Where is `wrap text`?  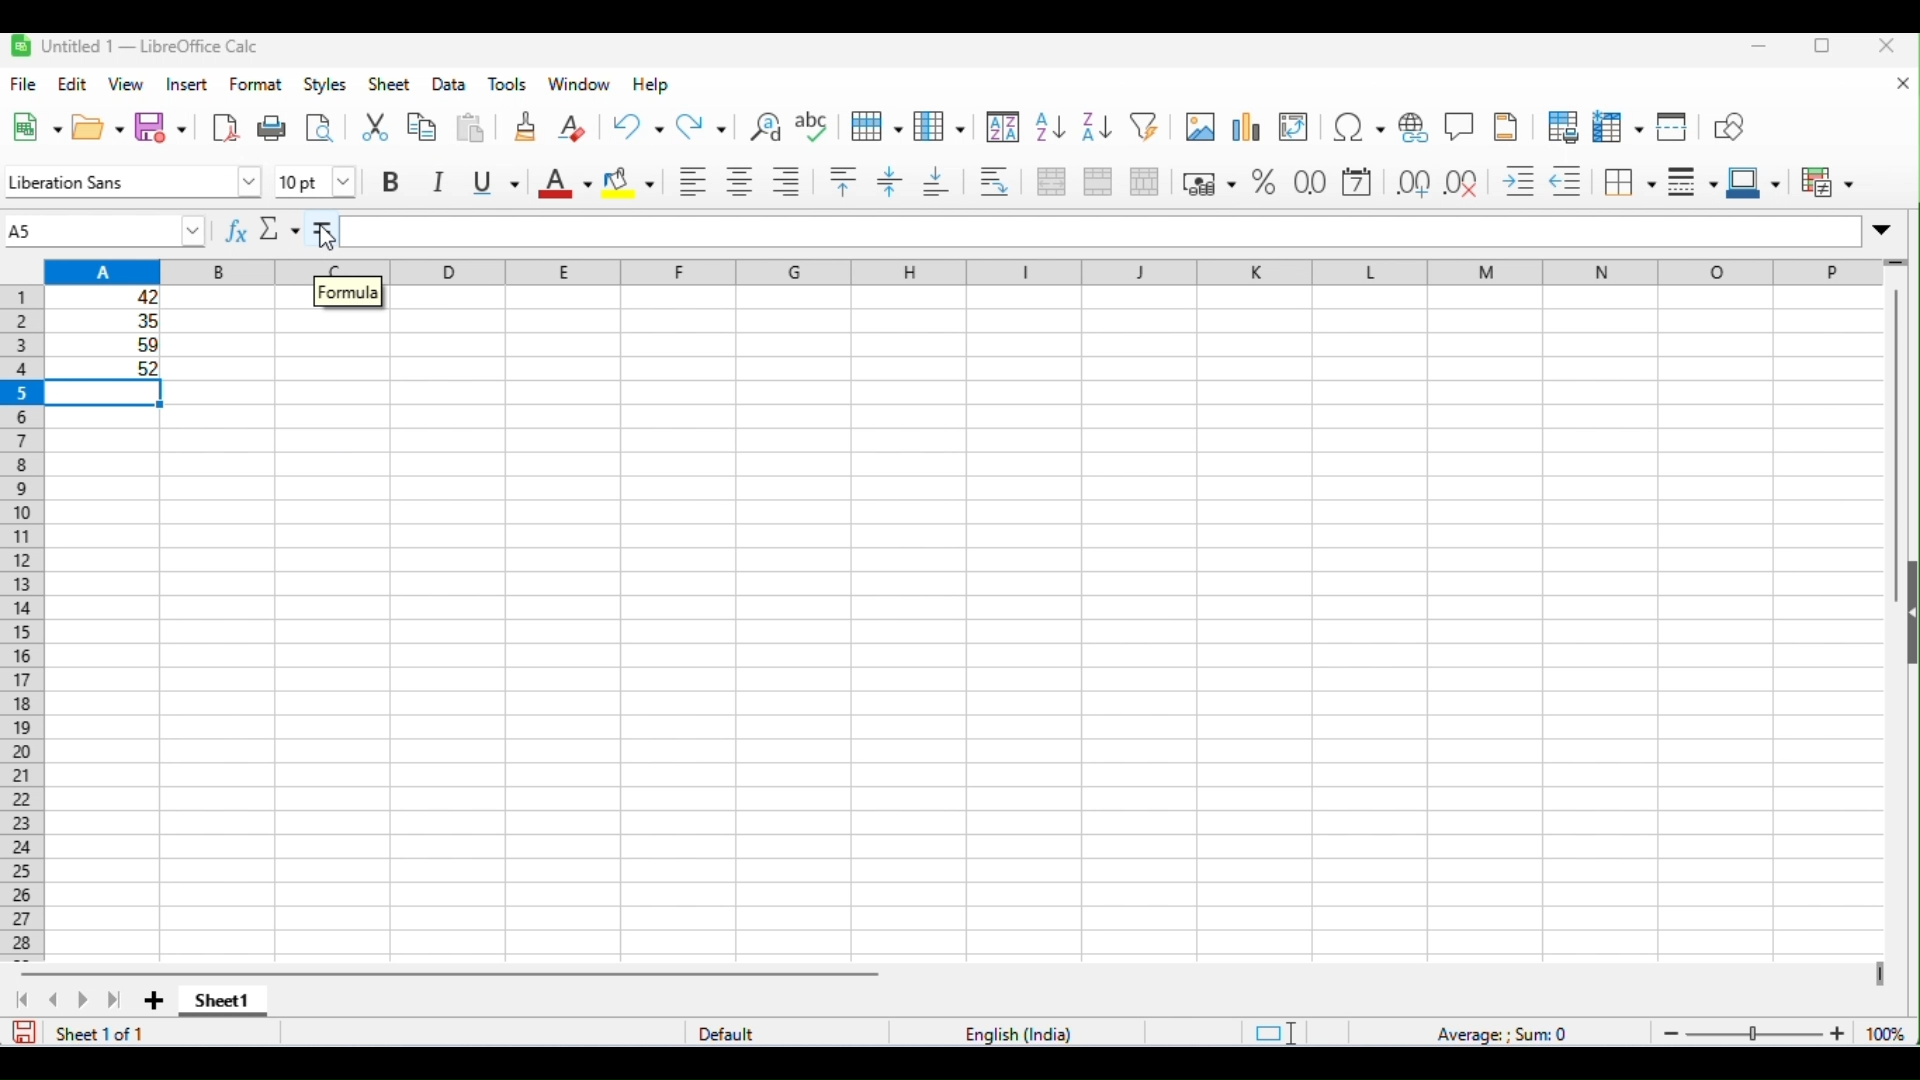 wrap text is located at coordinates (995, 181).